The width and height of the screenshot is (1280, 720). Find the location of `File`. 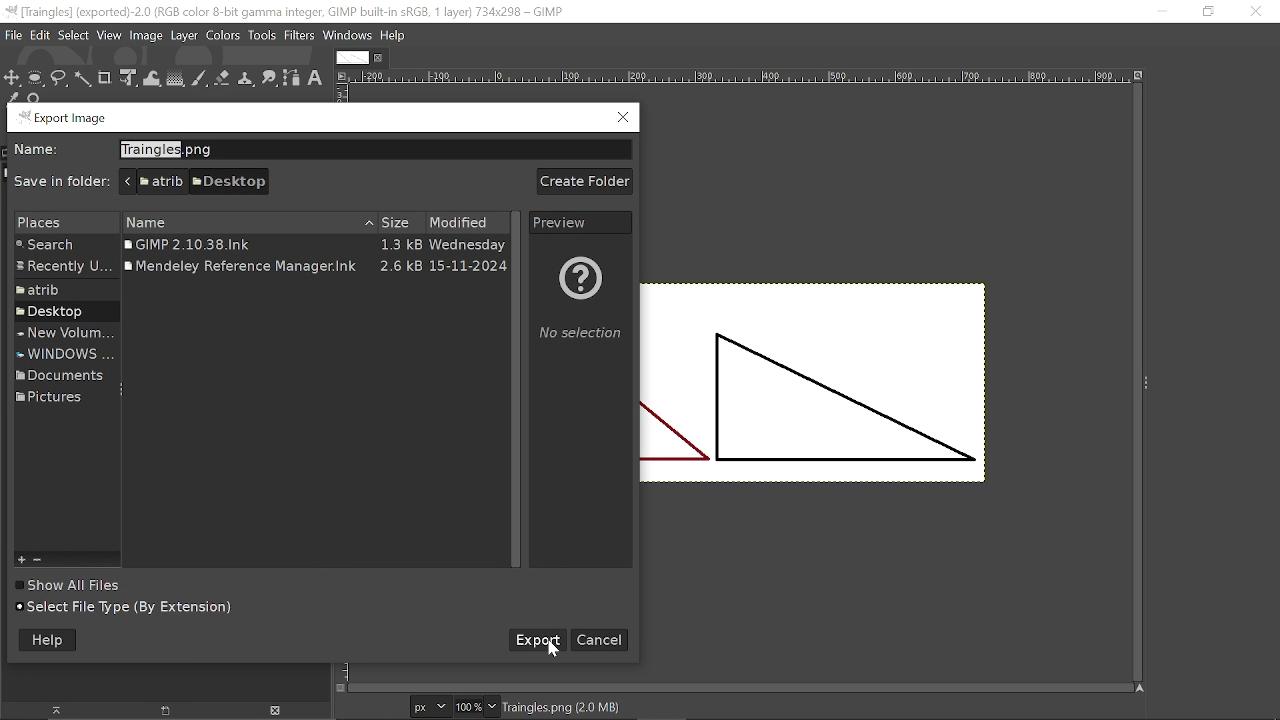

File is located at coordinates (13, 35).